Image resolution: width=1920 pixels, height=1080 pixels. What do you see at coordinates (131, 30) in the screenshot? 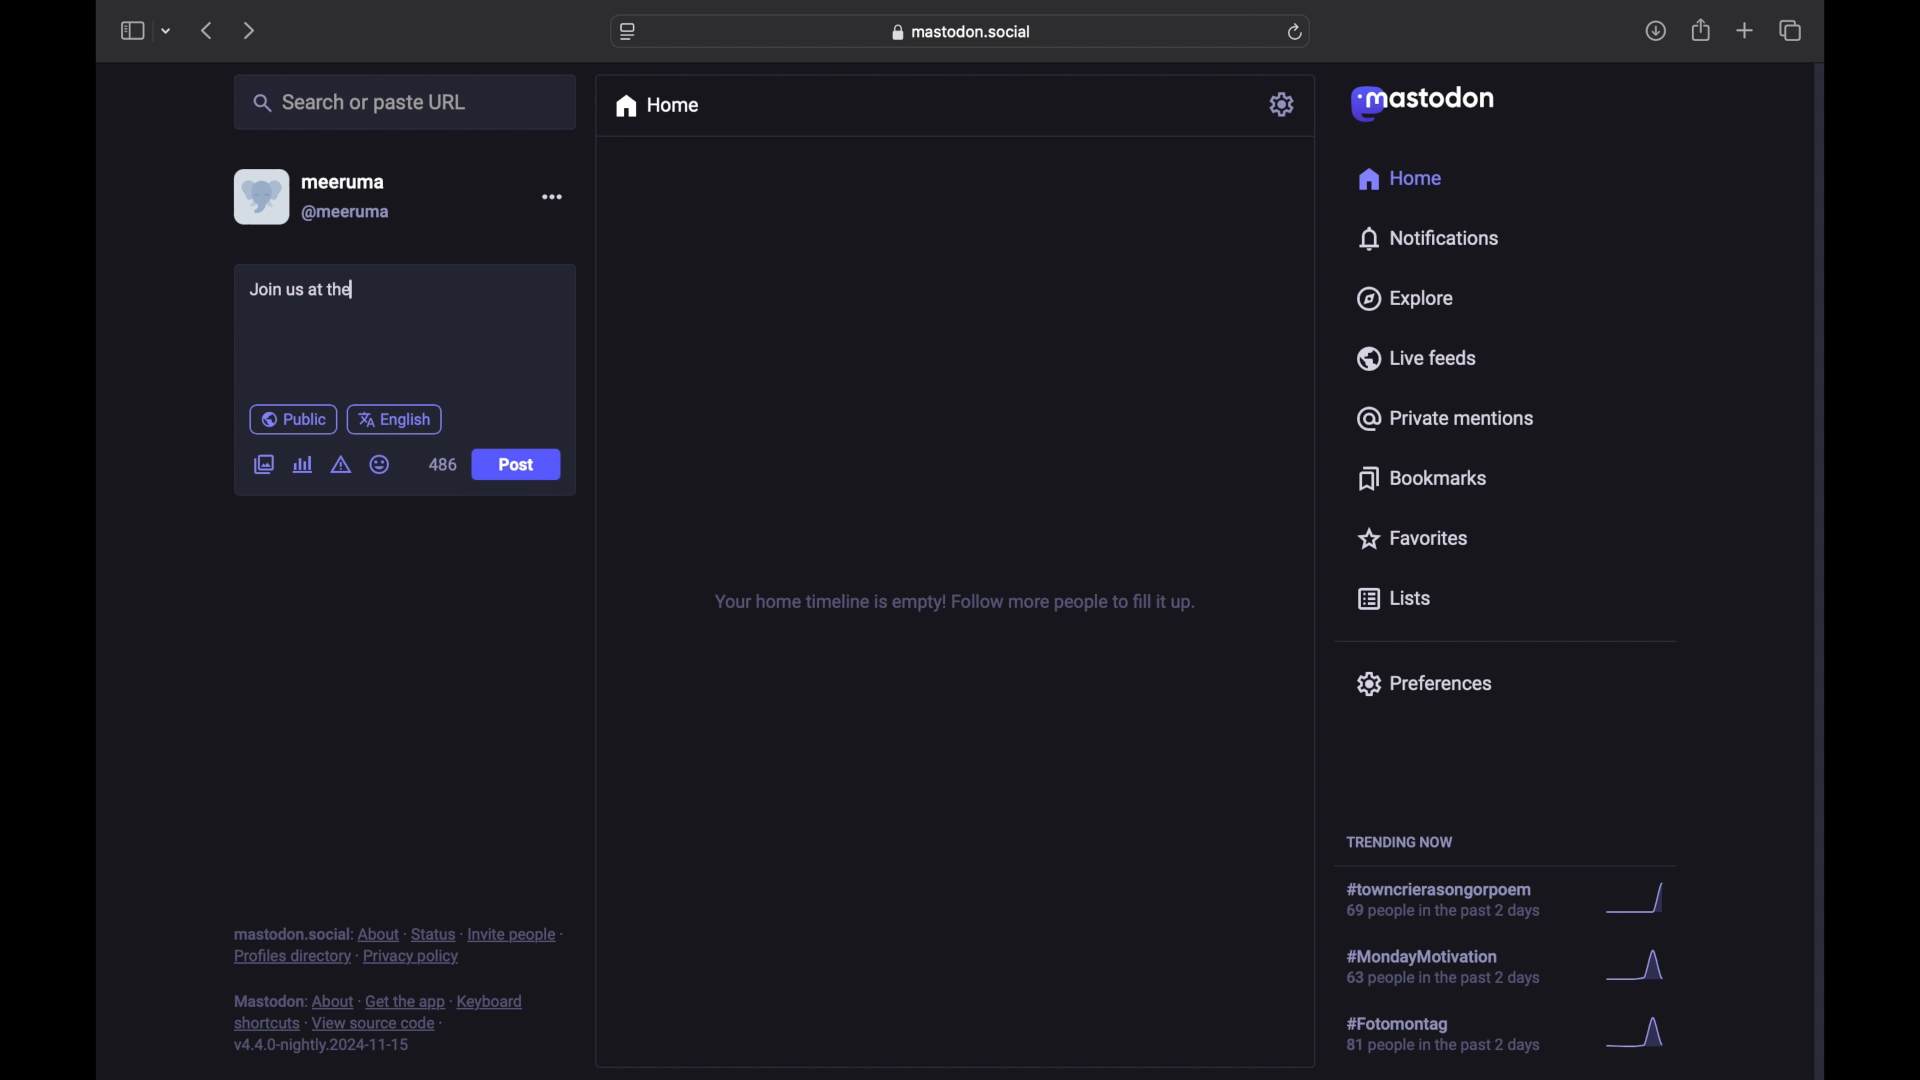
I see `sidebar` at bounding box center [131, 30].